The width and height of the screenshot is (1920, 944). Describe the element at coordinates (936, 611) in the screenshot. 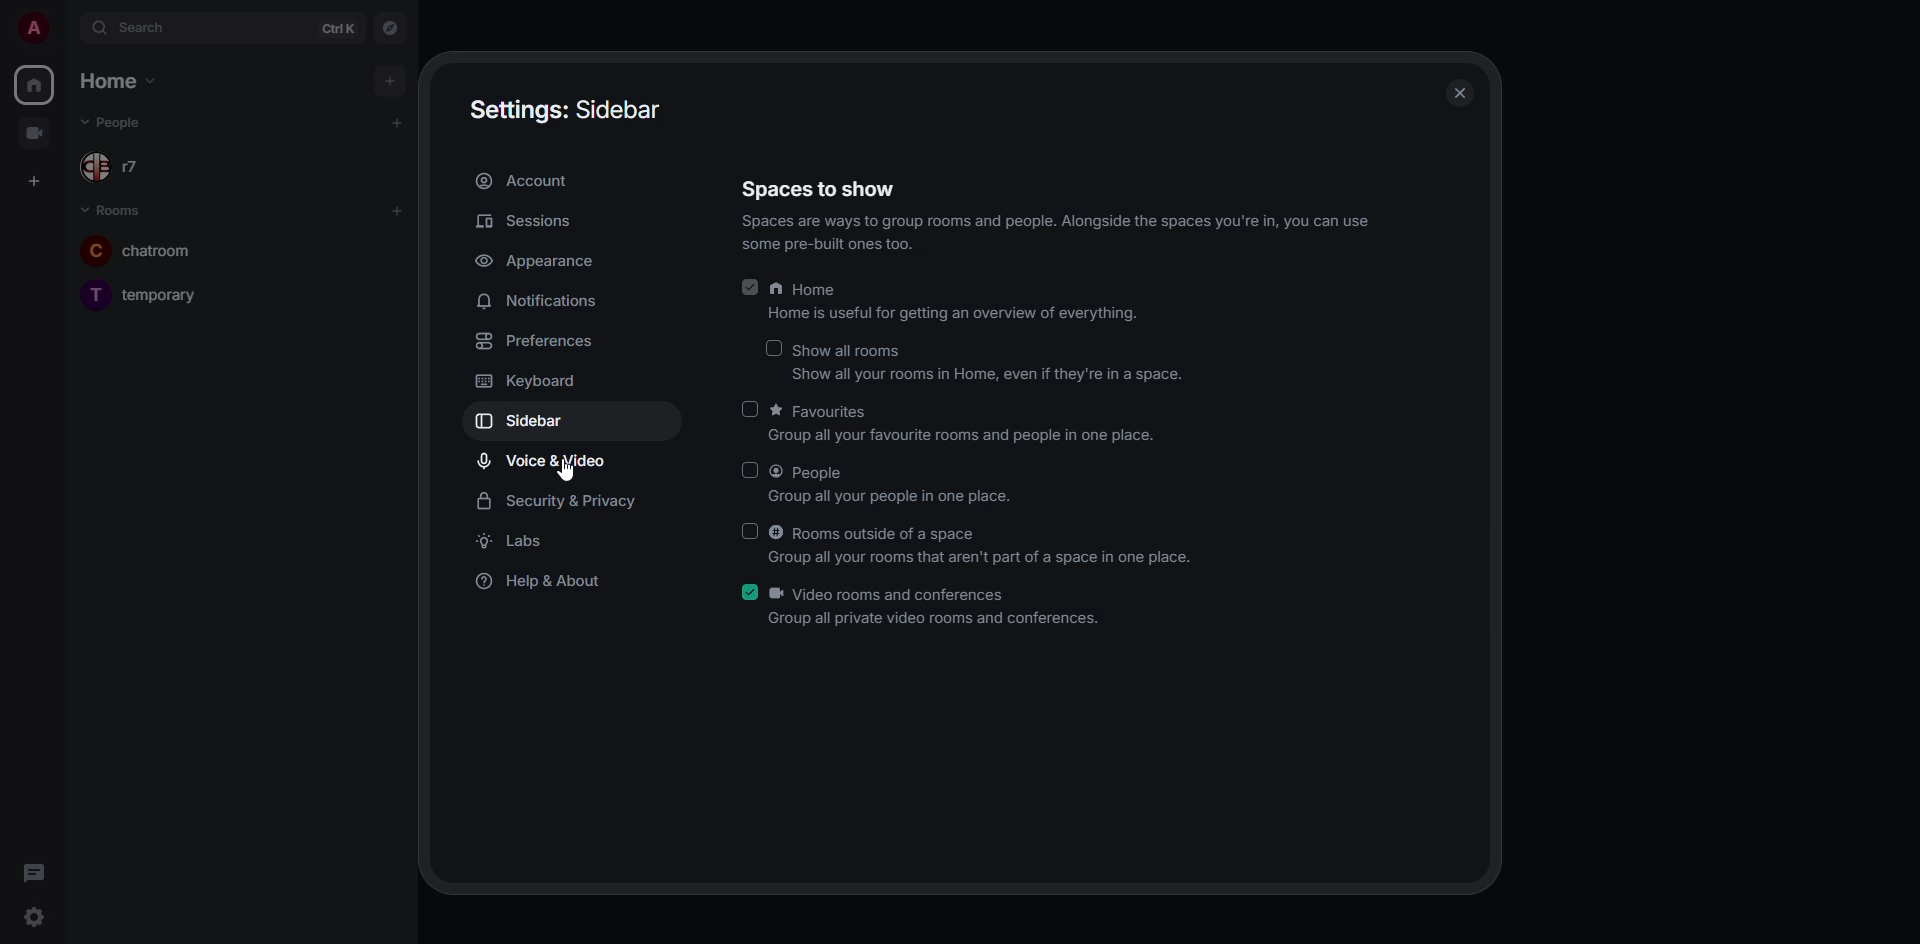

I see `video rooms and conferences` at that location.